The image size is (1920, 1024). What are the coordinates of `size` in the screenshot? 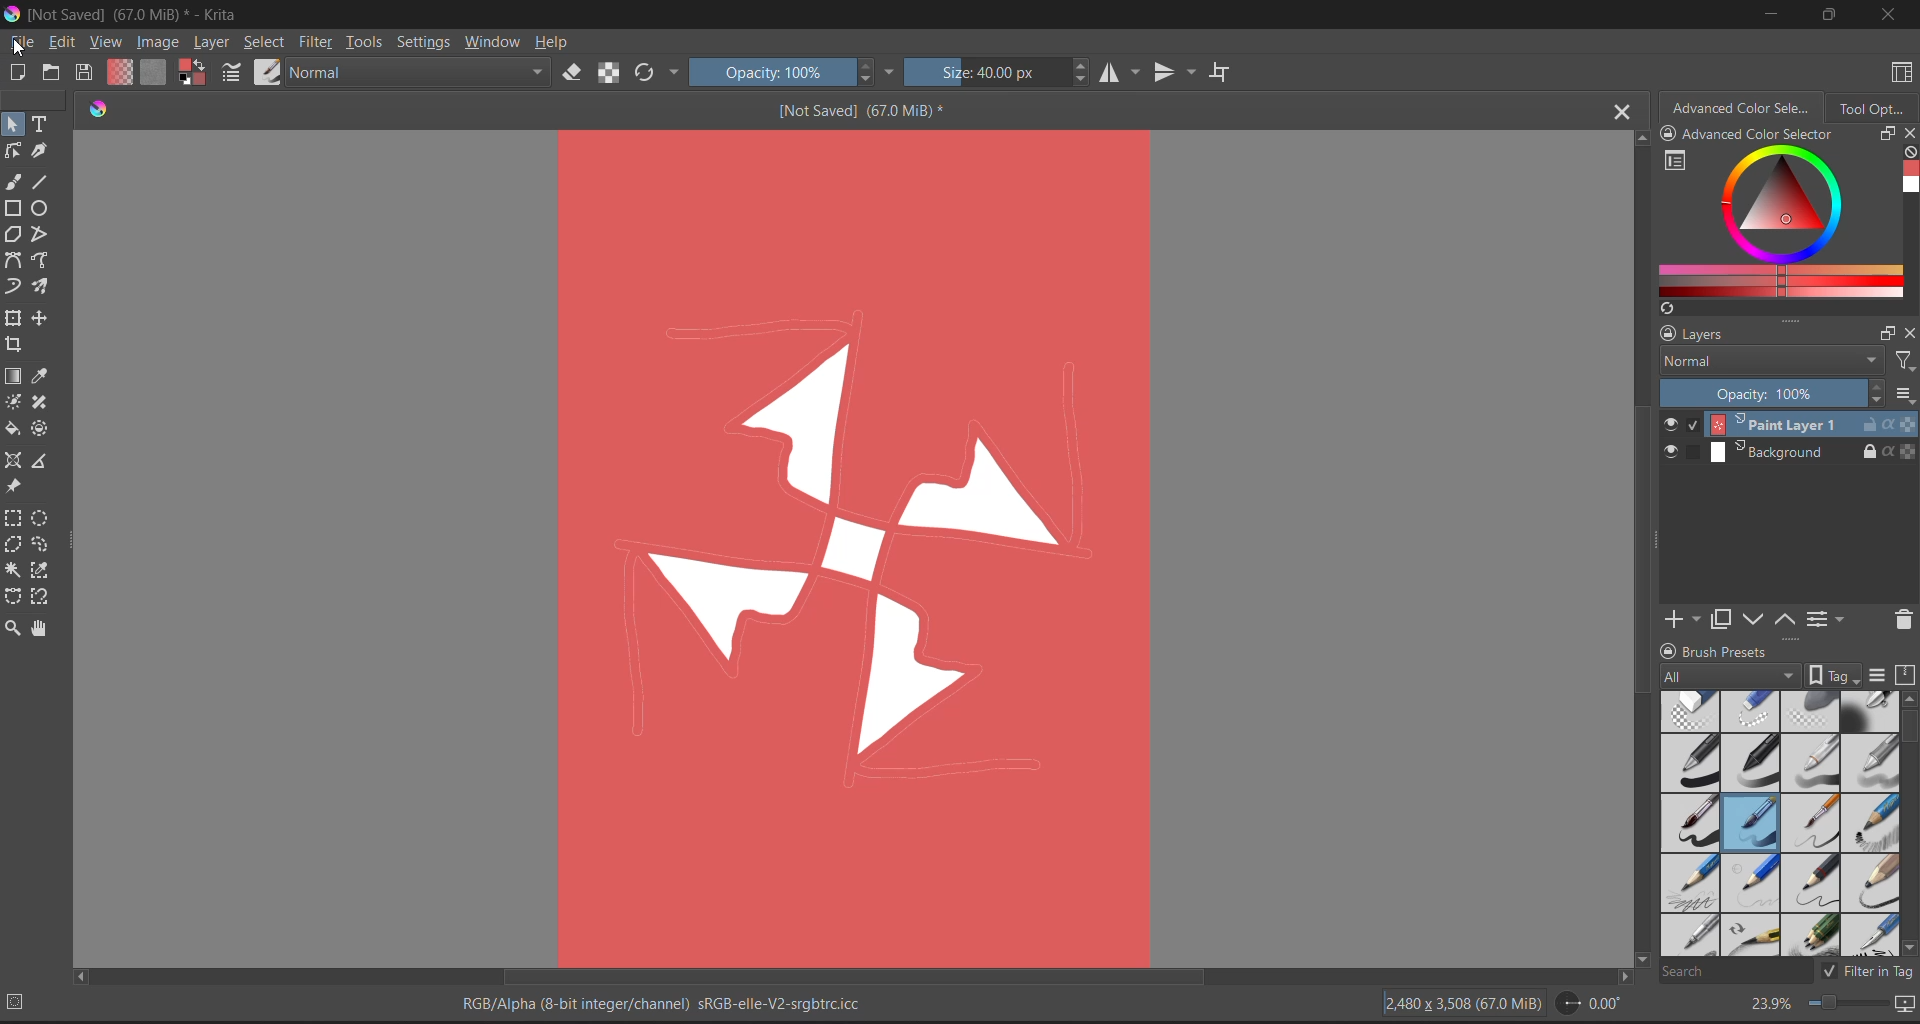 It's located at (994, 74).